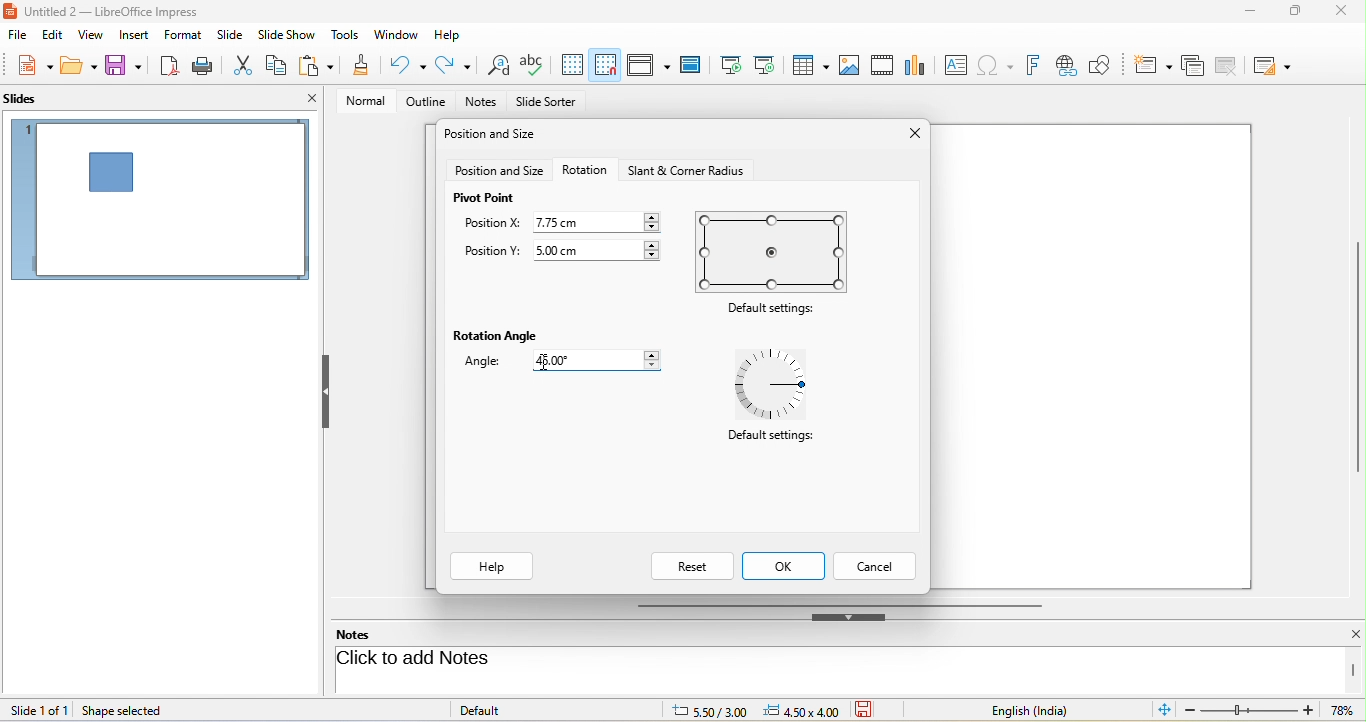 The image size is (1366, 722). What do you see at coordinates (234, 35) in the screenshot?
I see `side` at bounding box center [234, 35].